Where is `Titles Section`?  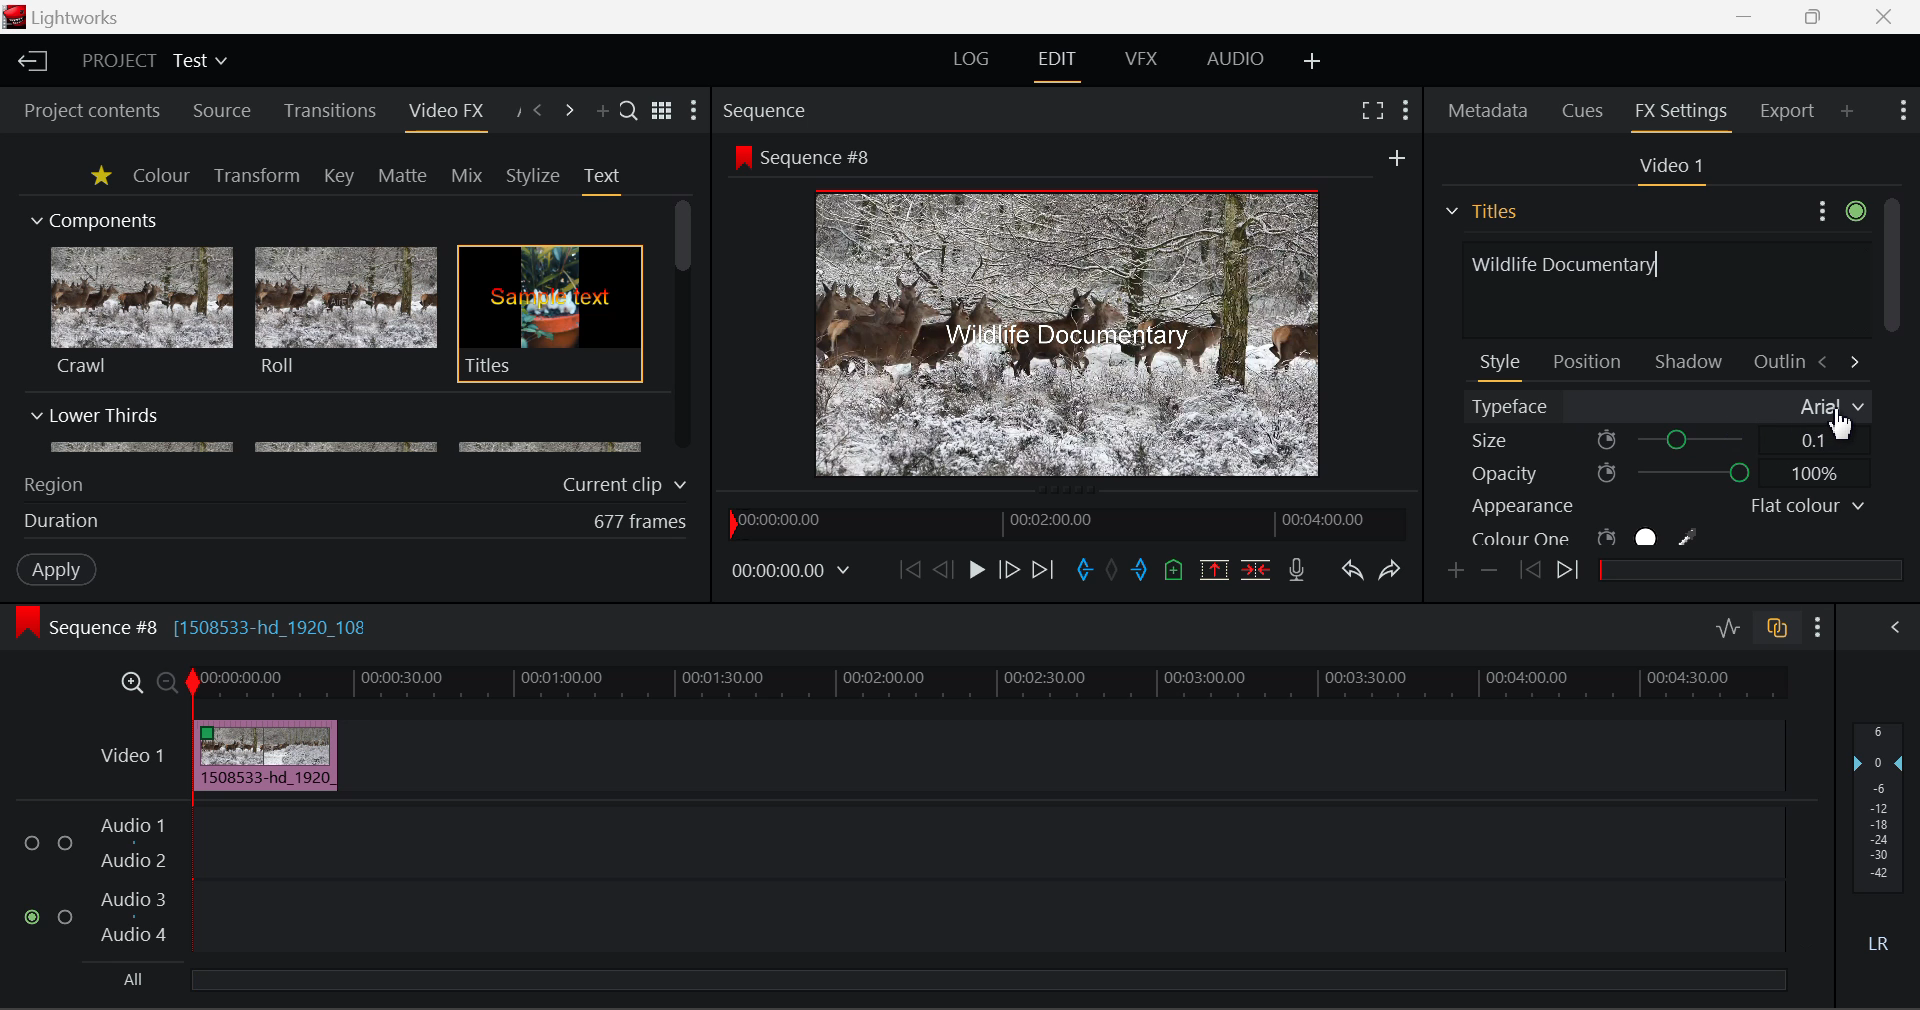 Titles Section is located at coordinates (1481, 211).